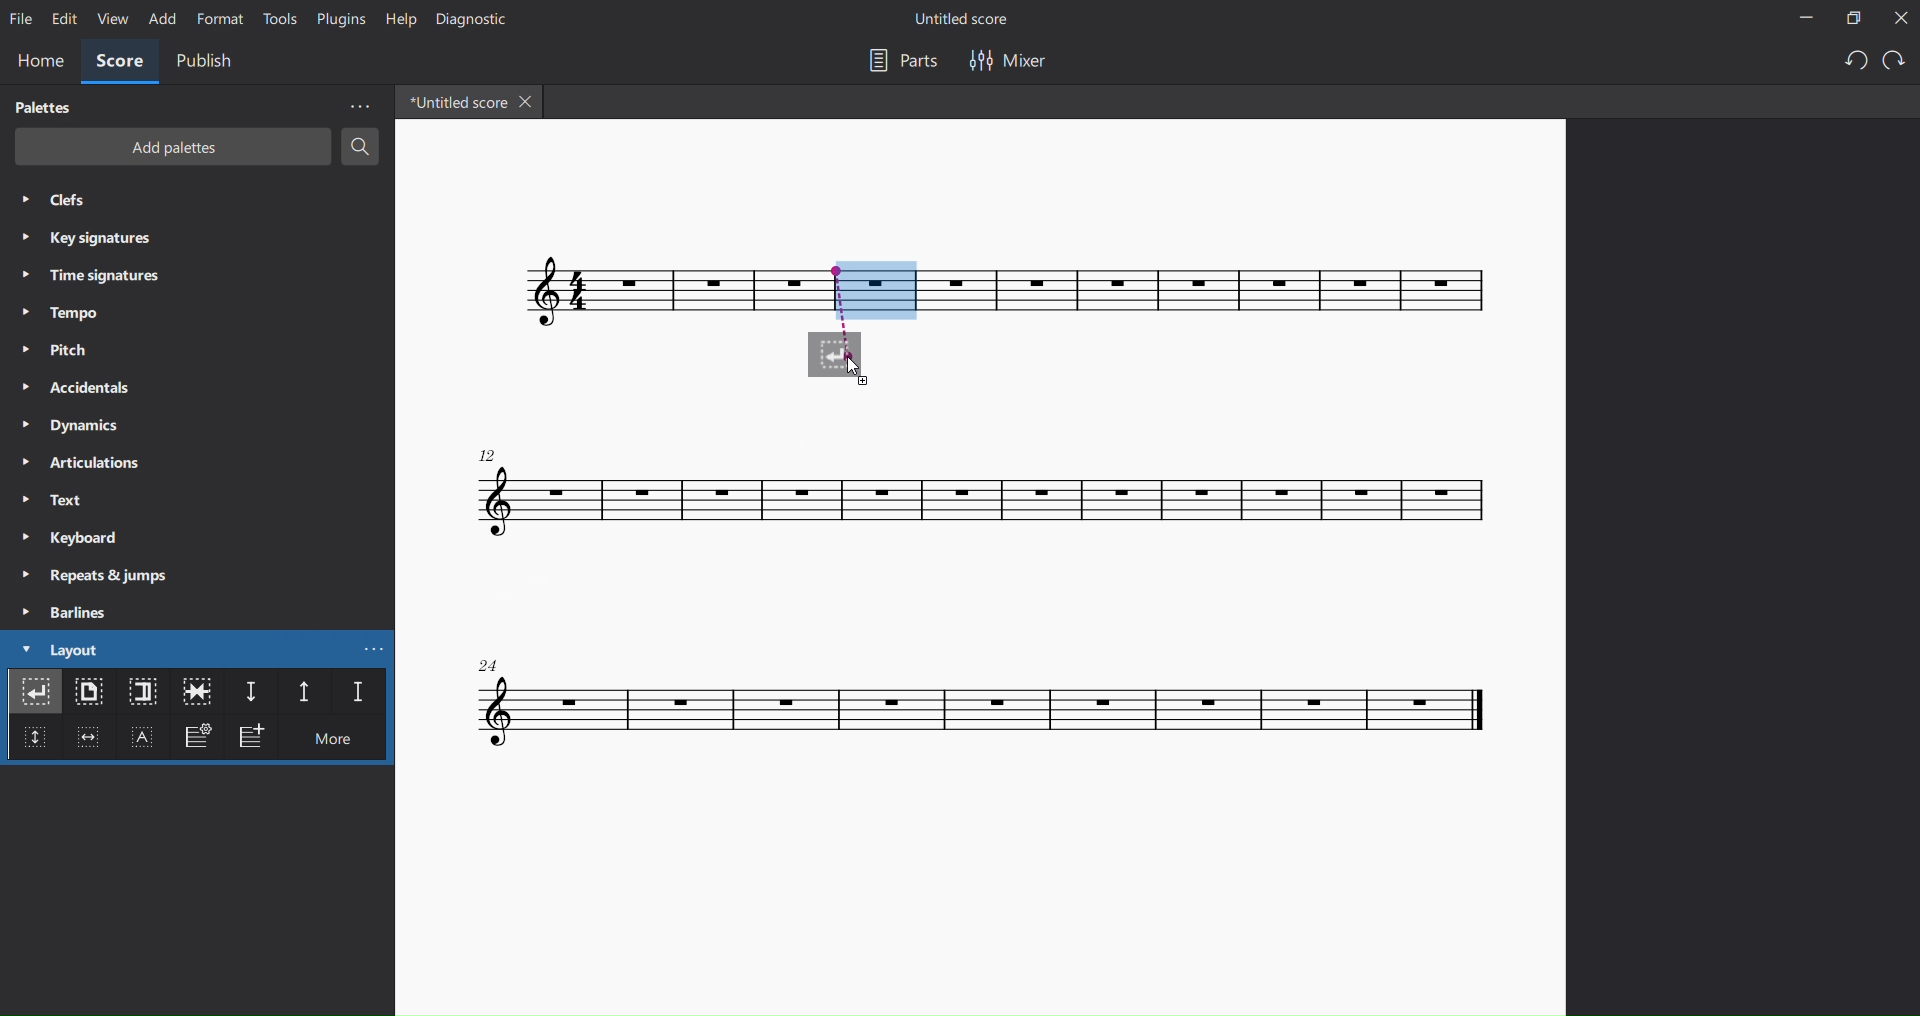  I want to click on accidentals, so click(73, 386).